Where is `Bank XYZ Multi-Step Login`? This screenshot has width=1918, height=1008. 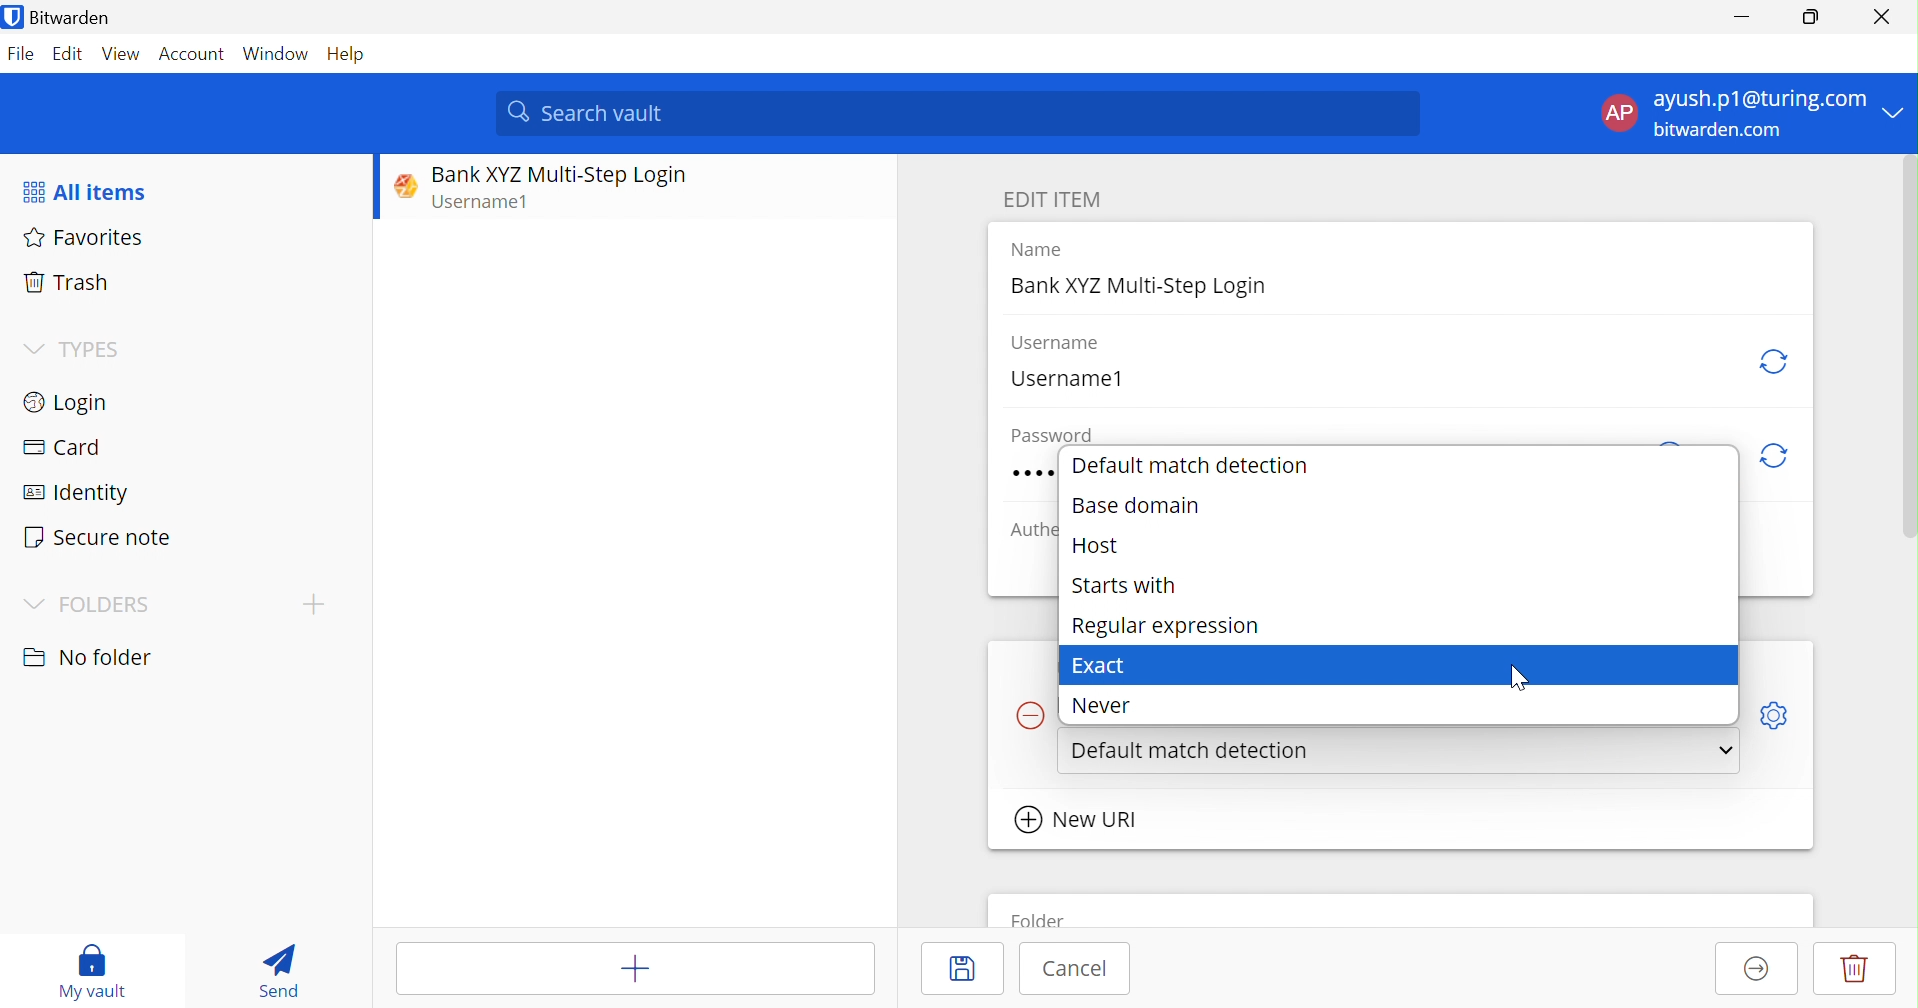
Bank XYZ Multi-Step Login is located at coordinates (1142, 286).